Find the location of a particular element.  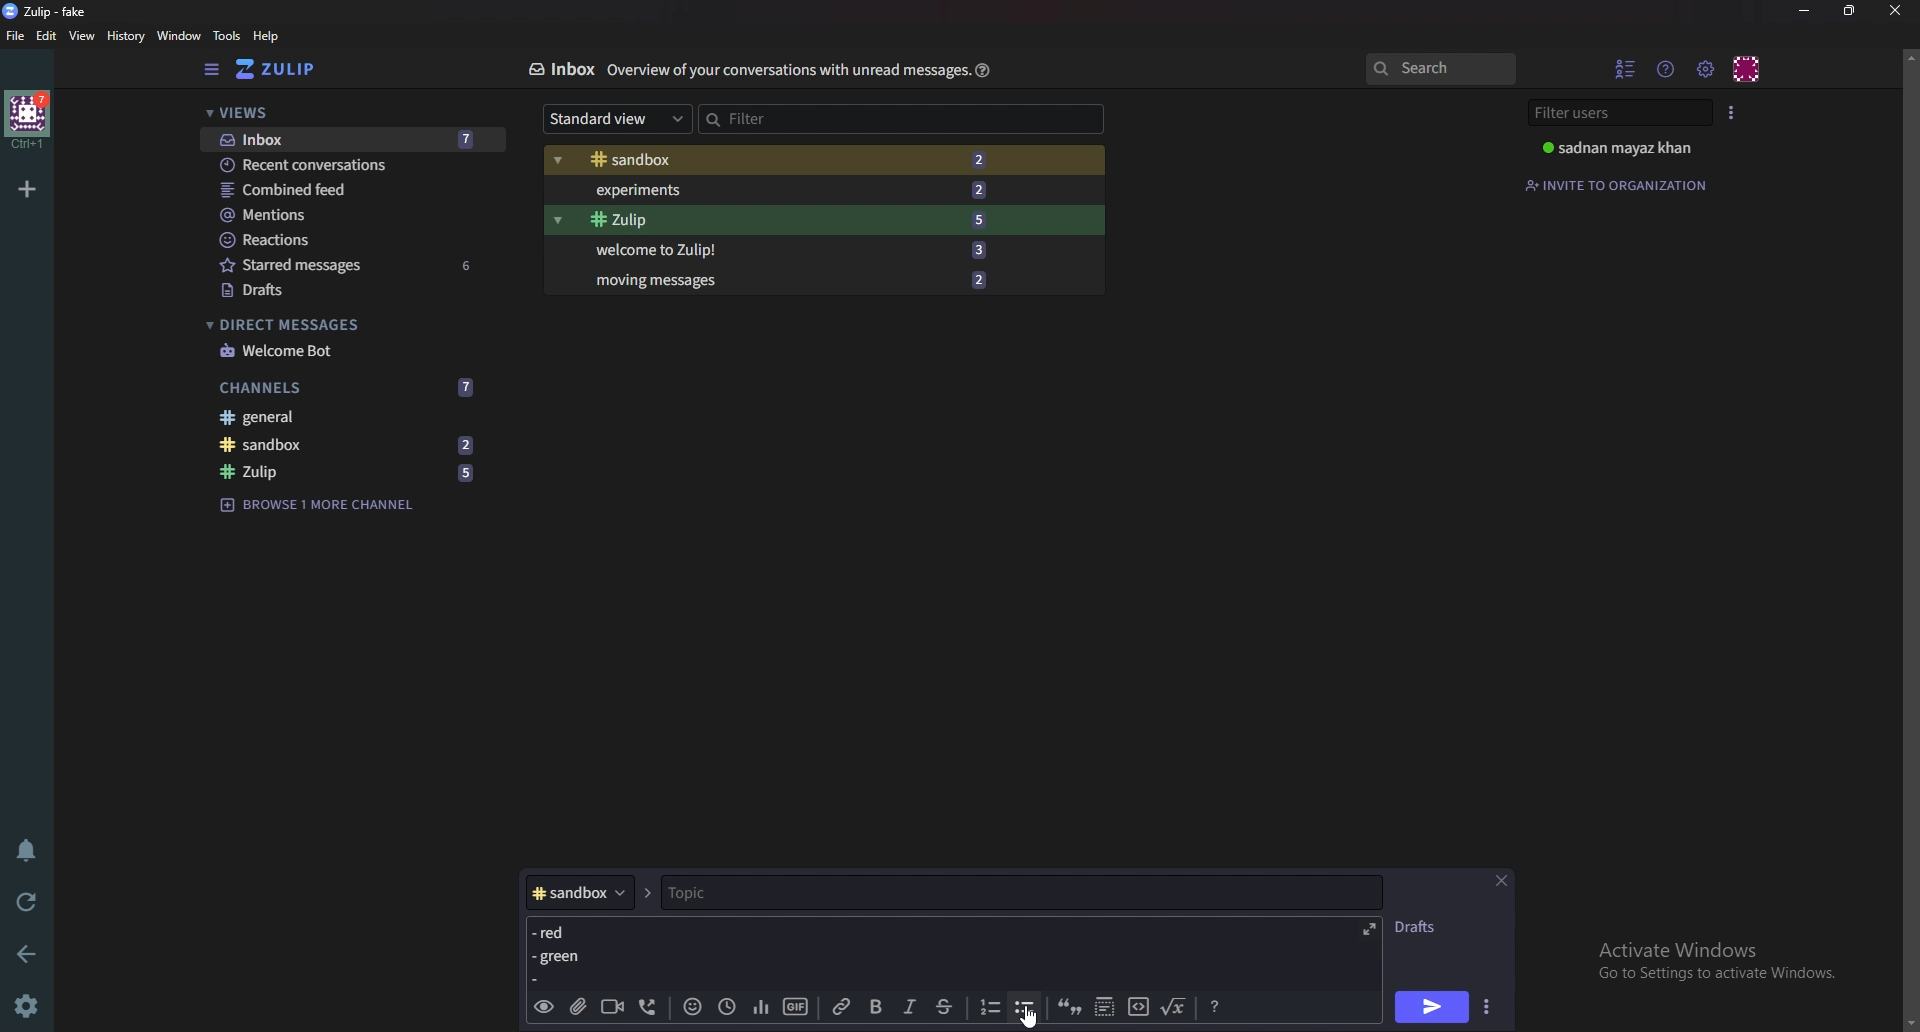

Video call is located at coordinates (611, 1005).